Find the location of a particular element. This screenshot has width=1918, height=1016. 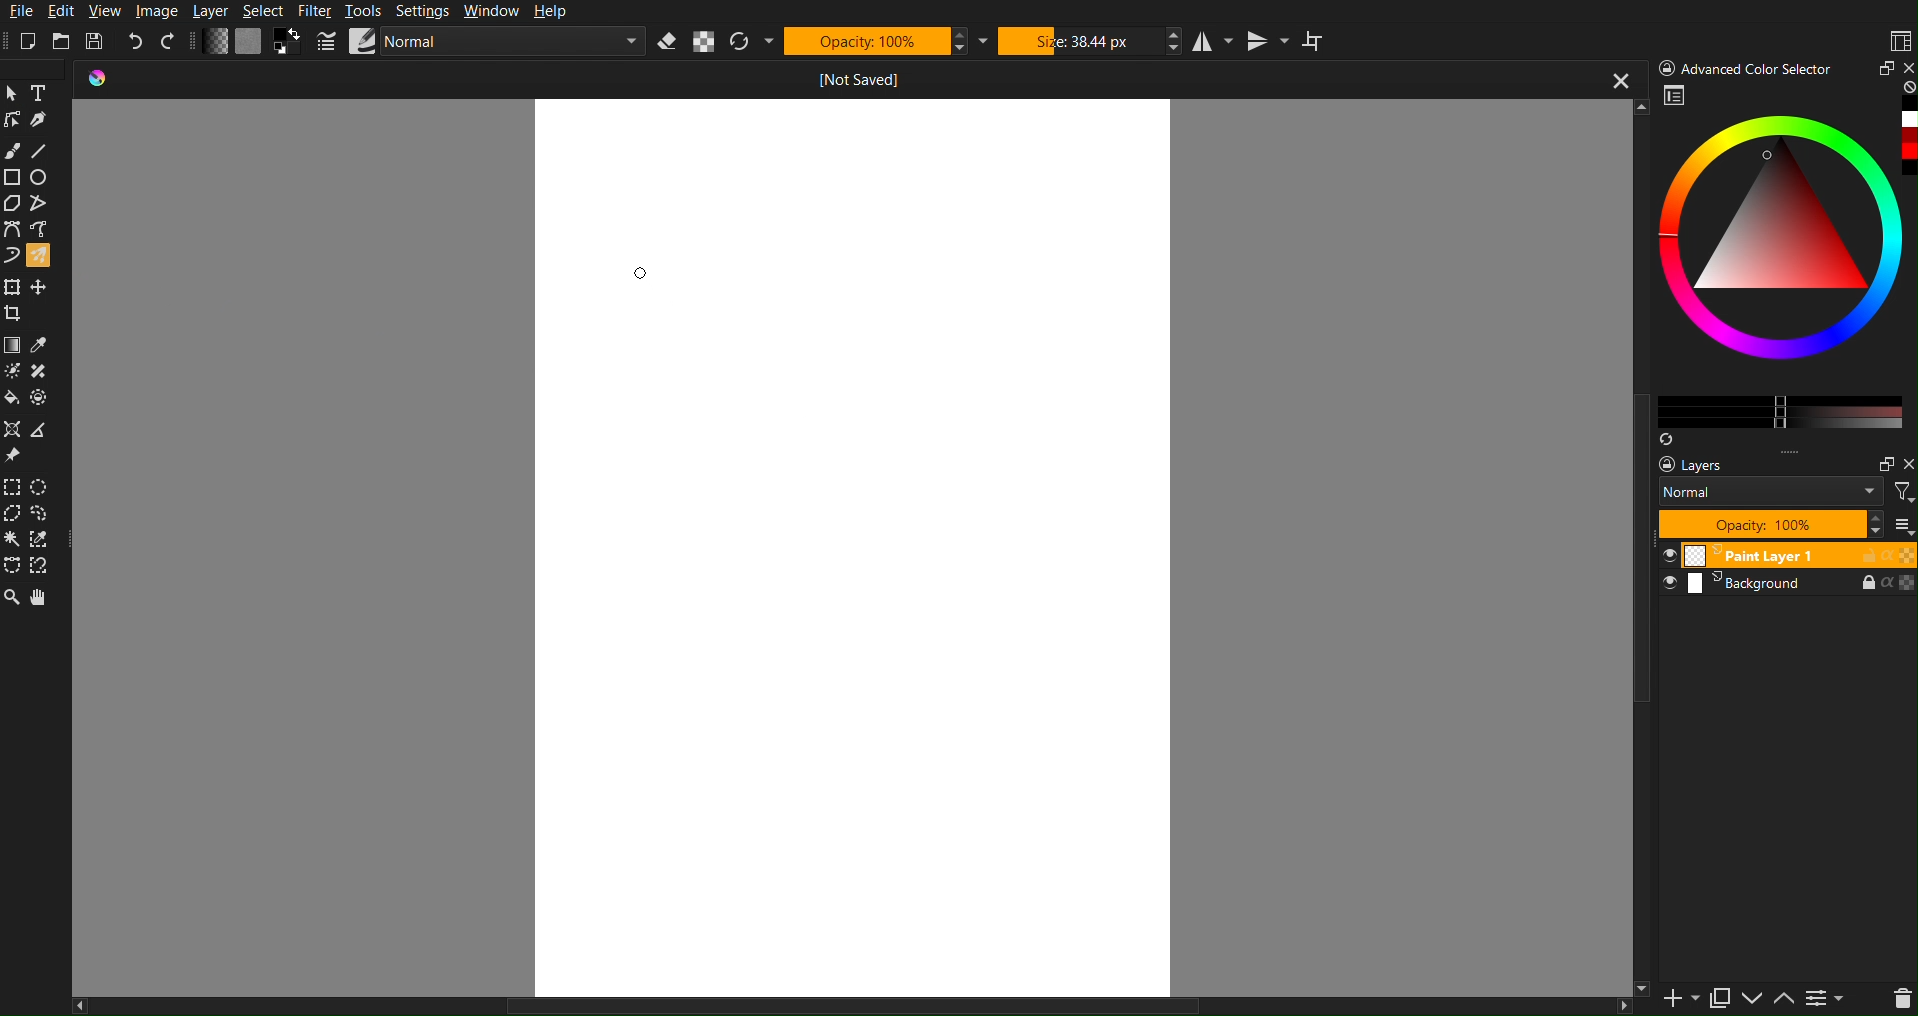

Wrap Around Mode is located at coordinates (1314, 41).